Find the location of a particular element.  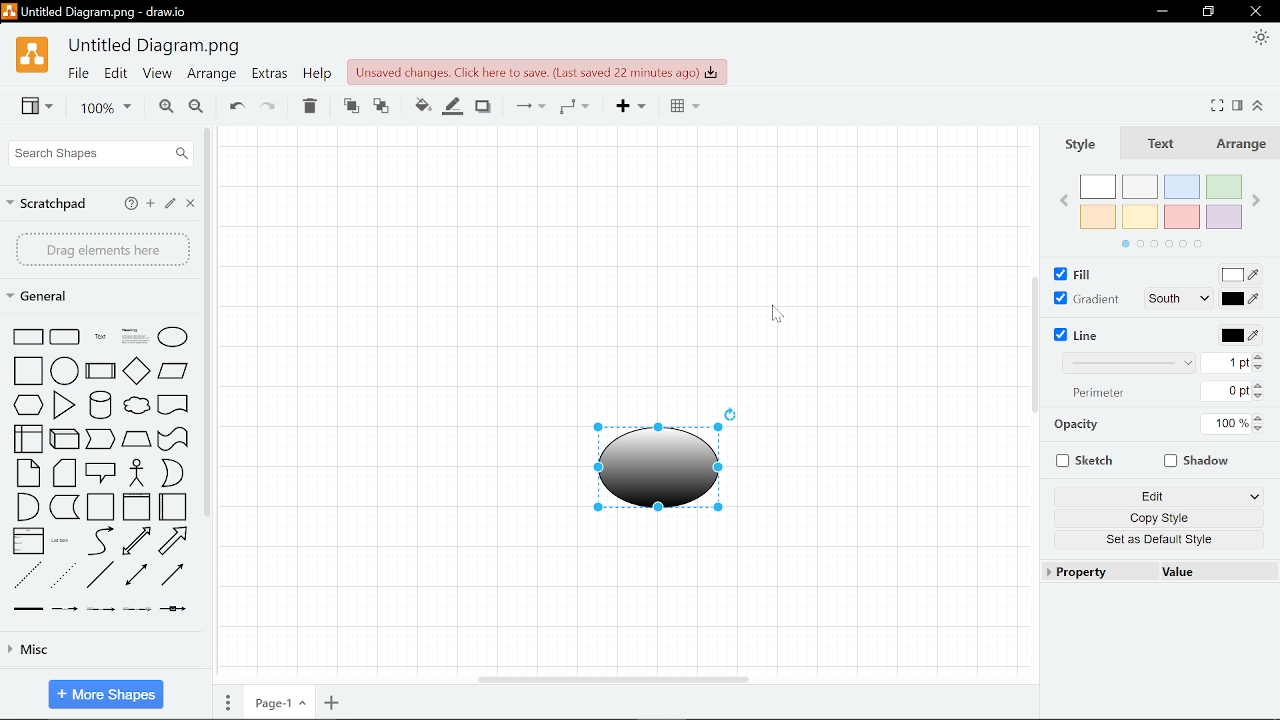

File name is located at coordinates (154, 47).